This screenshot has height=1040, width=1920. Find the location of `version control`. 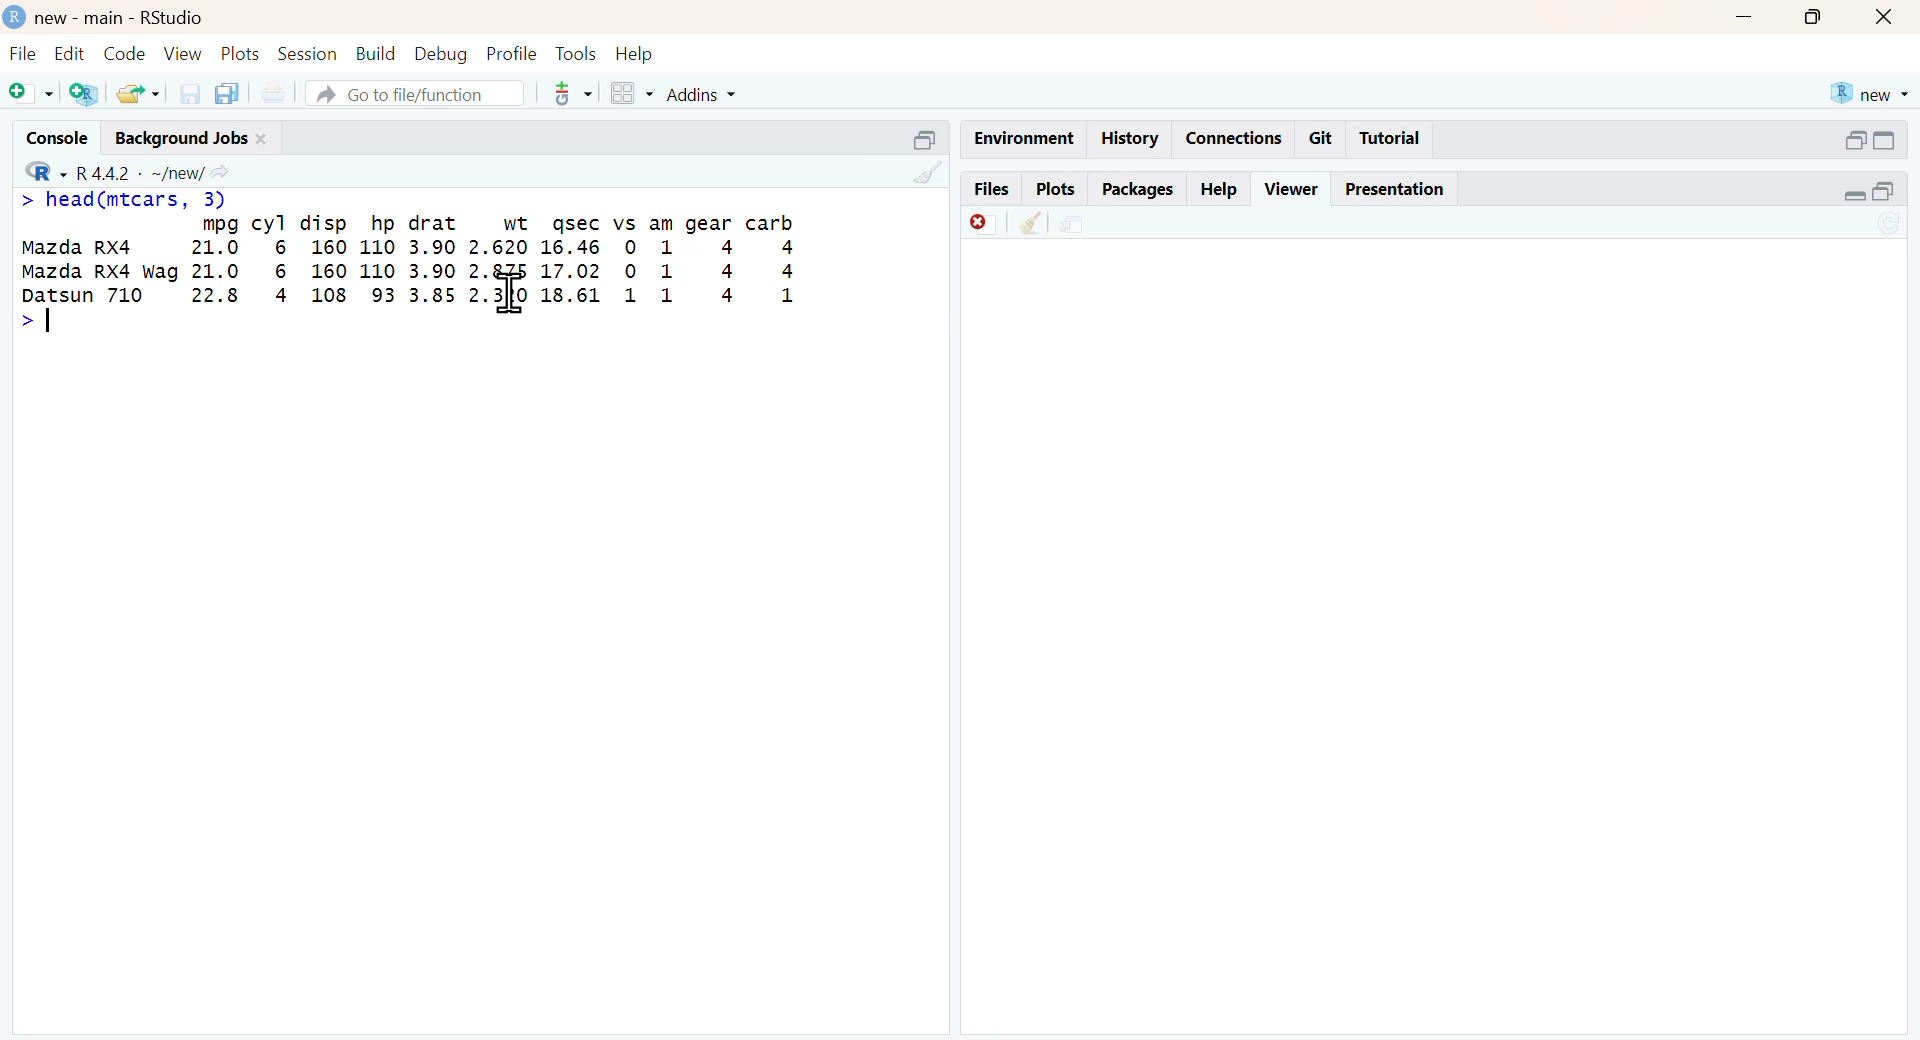

version control is located at coordinates (568, 93).